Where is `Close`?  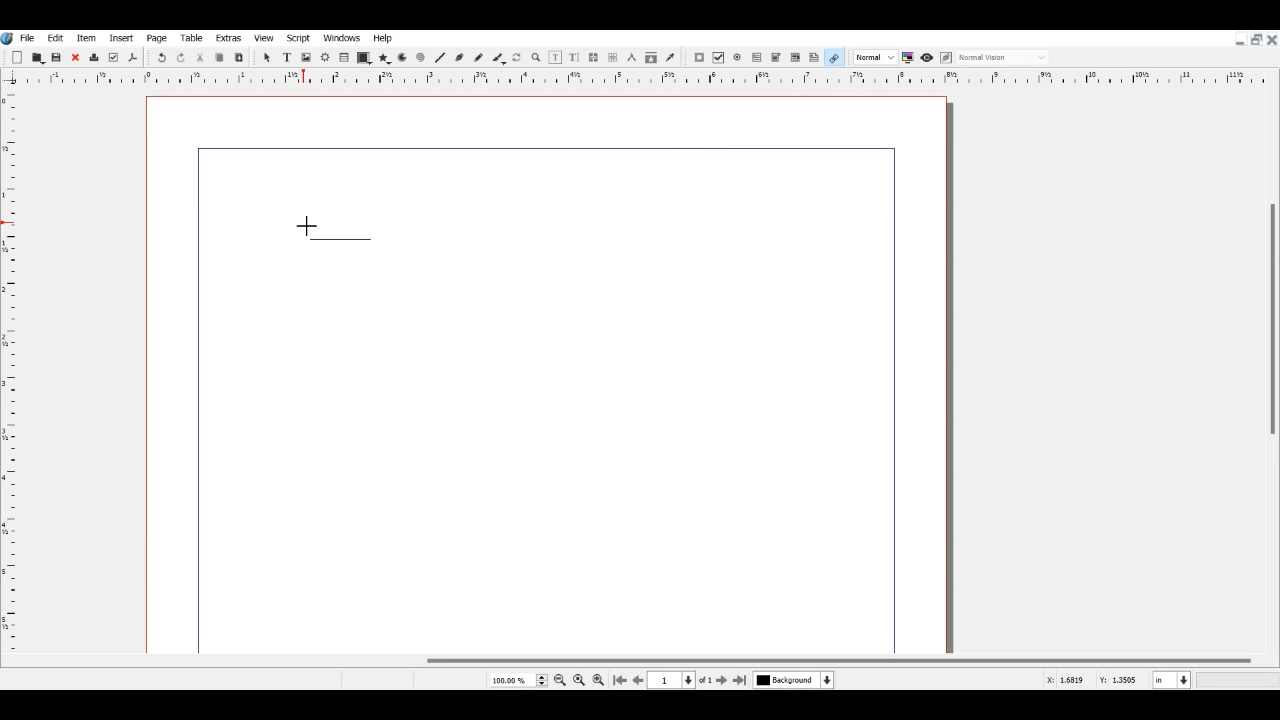
Close is located at coordinates (1272, 39).